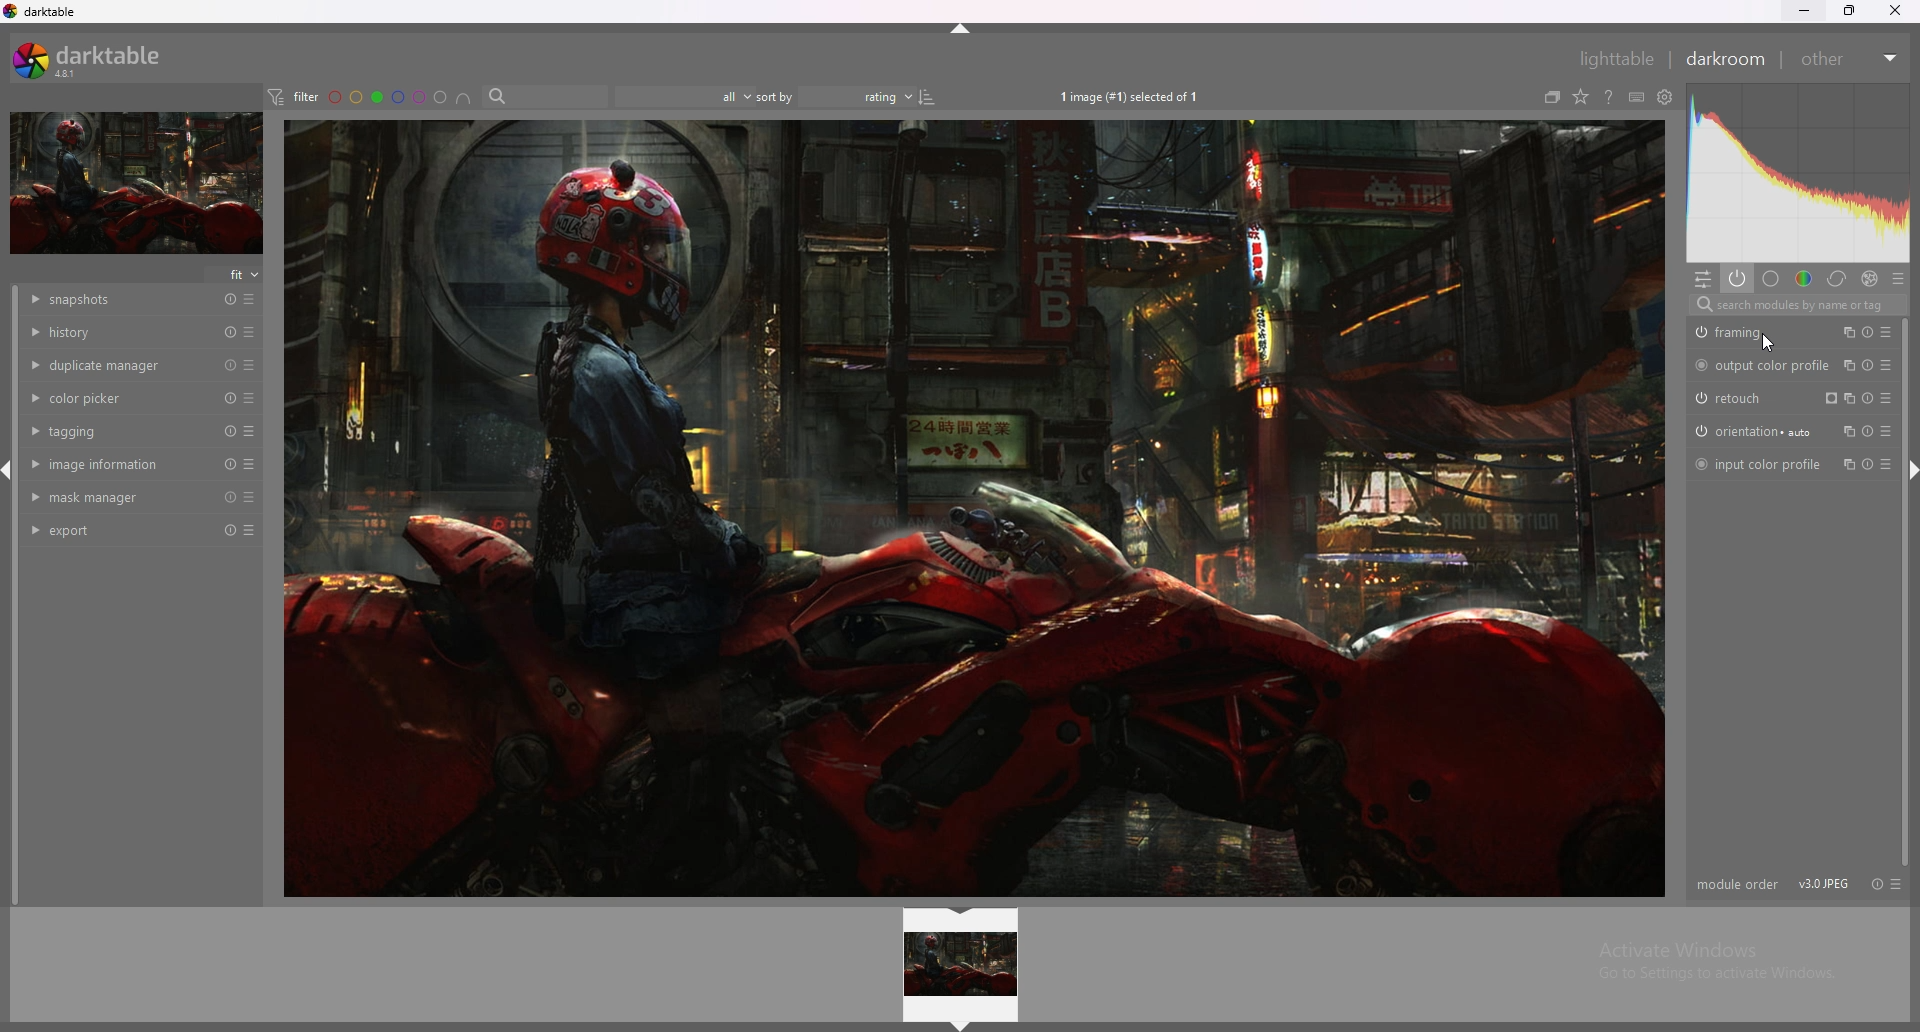 The width and height of the screenshot is (1920, 1032). Describe the element at coordinates (120, 497) in the screenshot. I see `mask manager` at that location.